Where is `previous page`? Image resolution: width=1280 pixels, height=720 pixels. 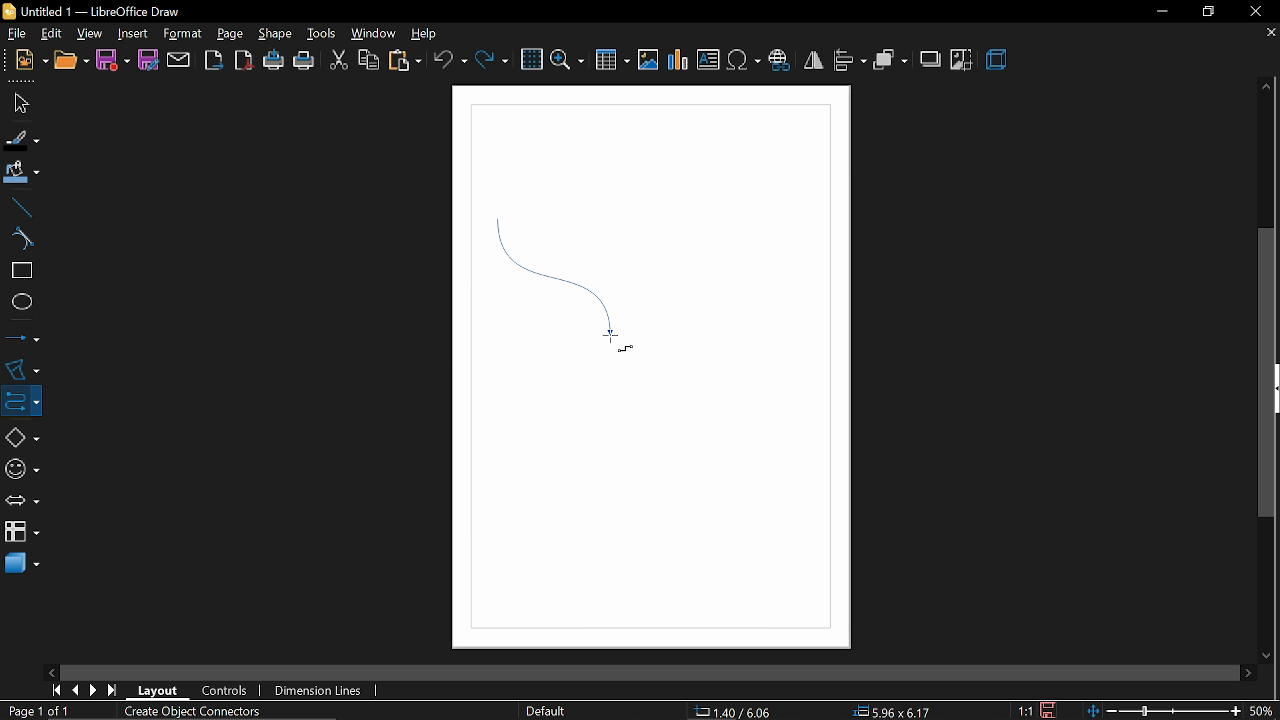 previous page is located at coordinates (74, 691).